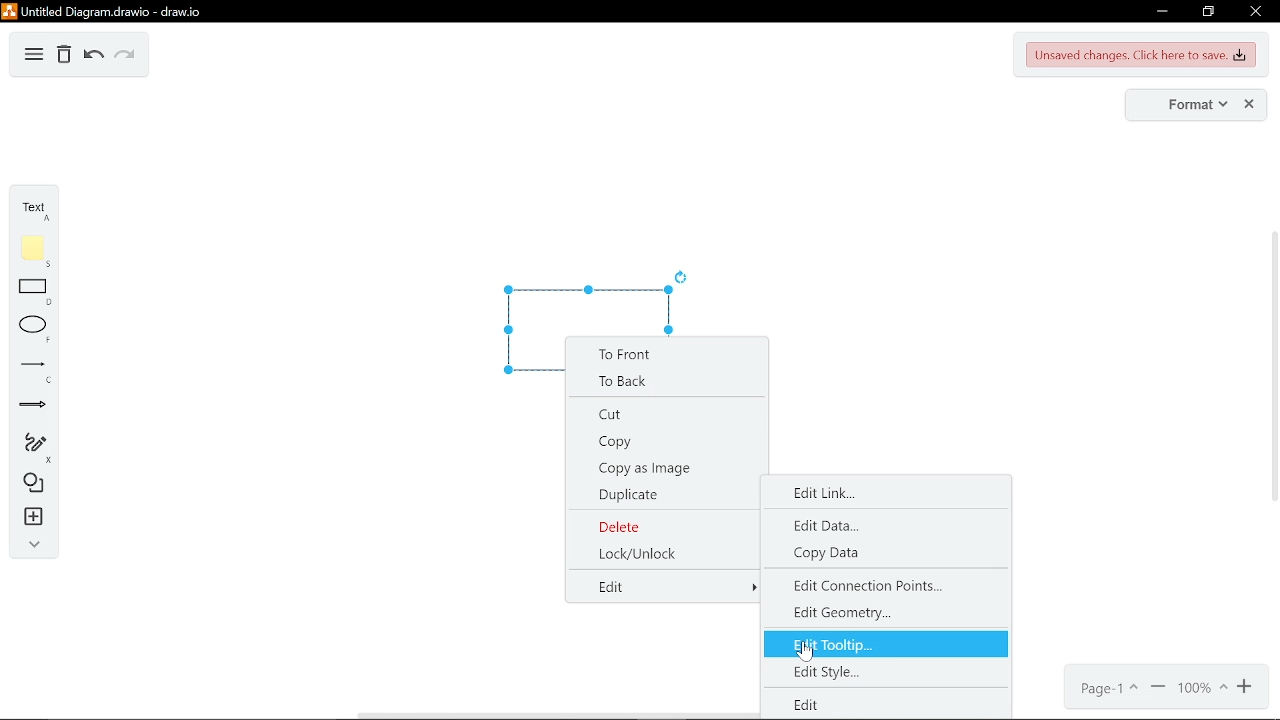 The image size is (1280, 720). What do you see at coordinates (36, 517) in the screenshot?
I see `insert` at bounding box center [36, 517].